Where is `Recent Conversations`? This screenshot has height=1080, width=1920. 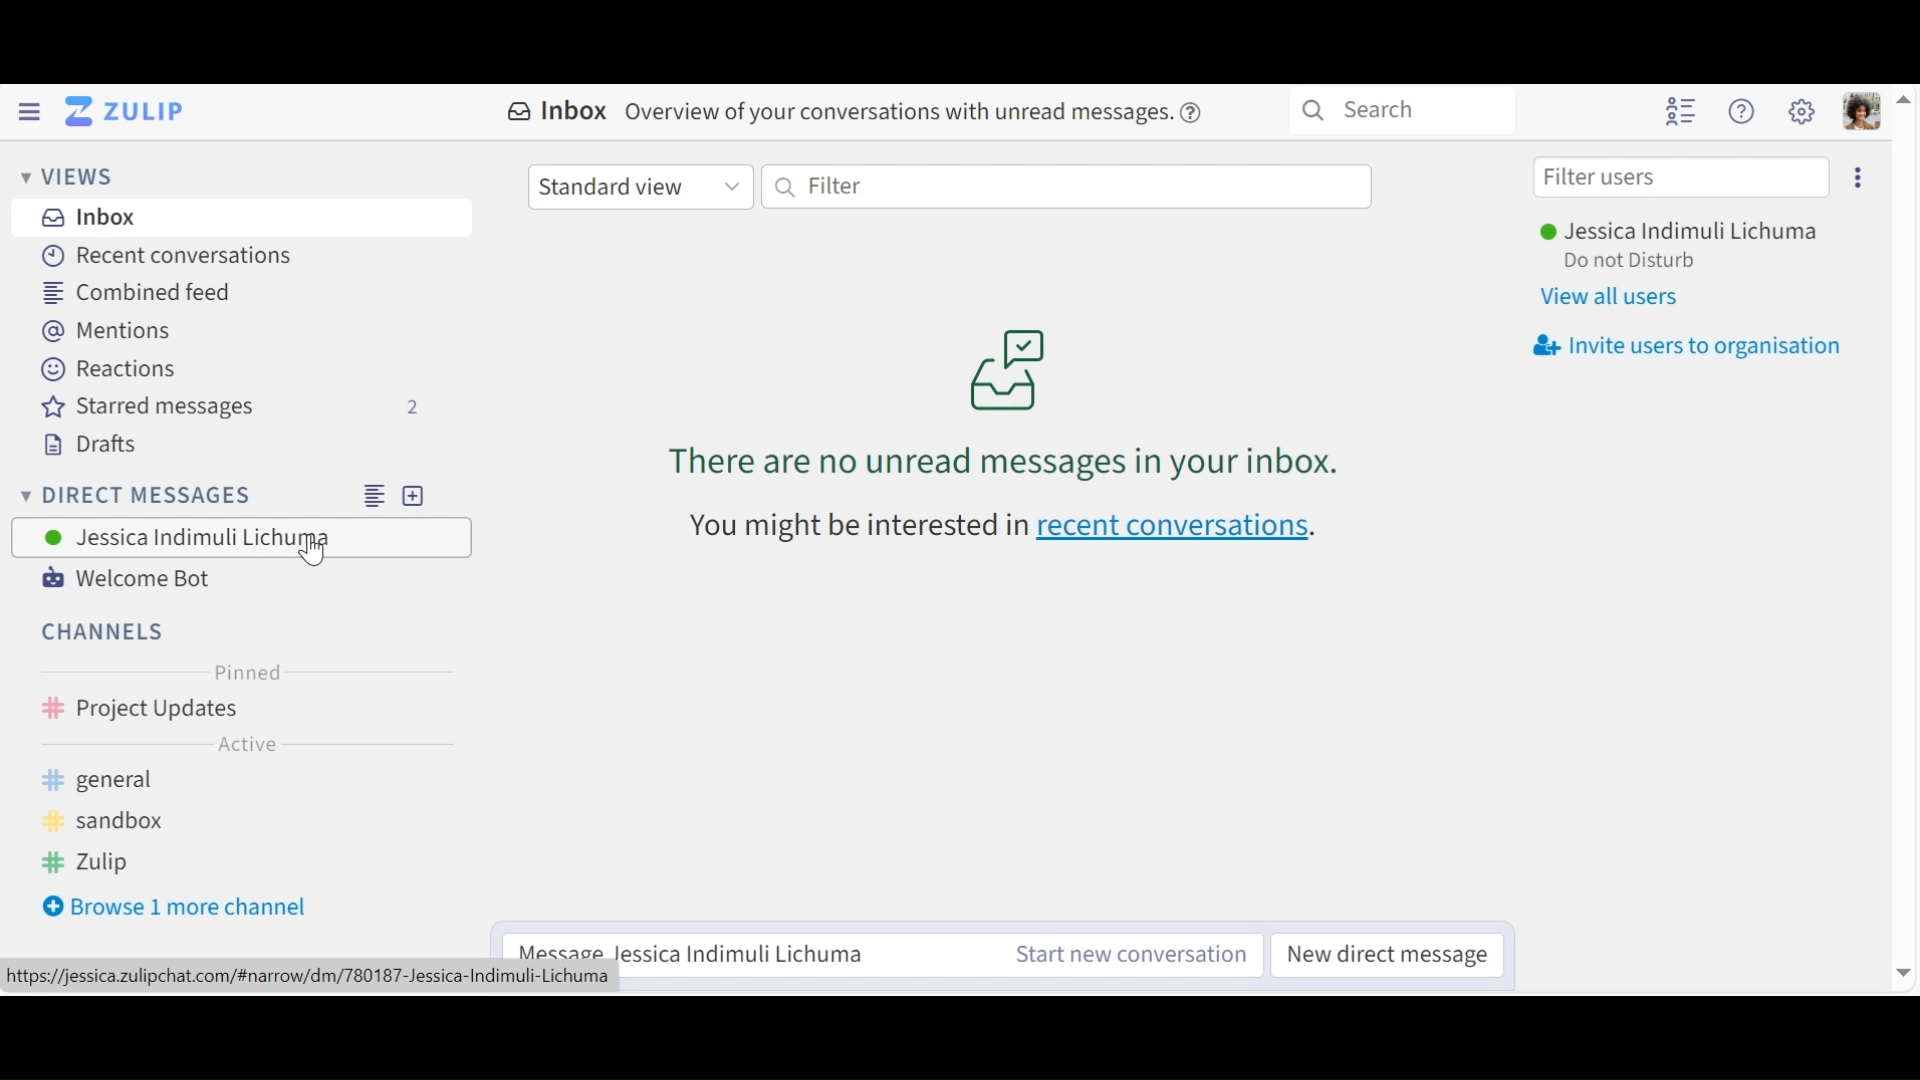
Recent Conversations is located at coordinates (169, 255).